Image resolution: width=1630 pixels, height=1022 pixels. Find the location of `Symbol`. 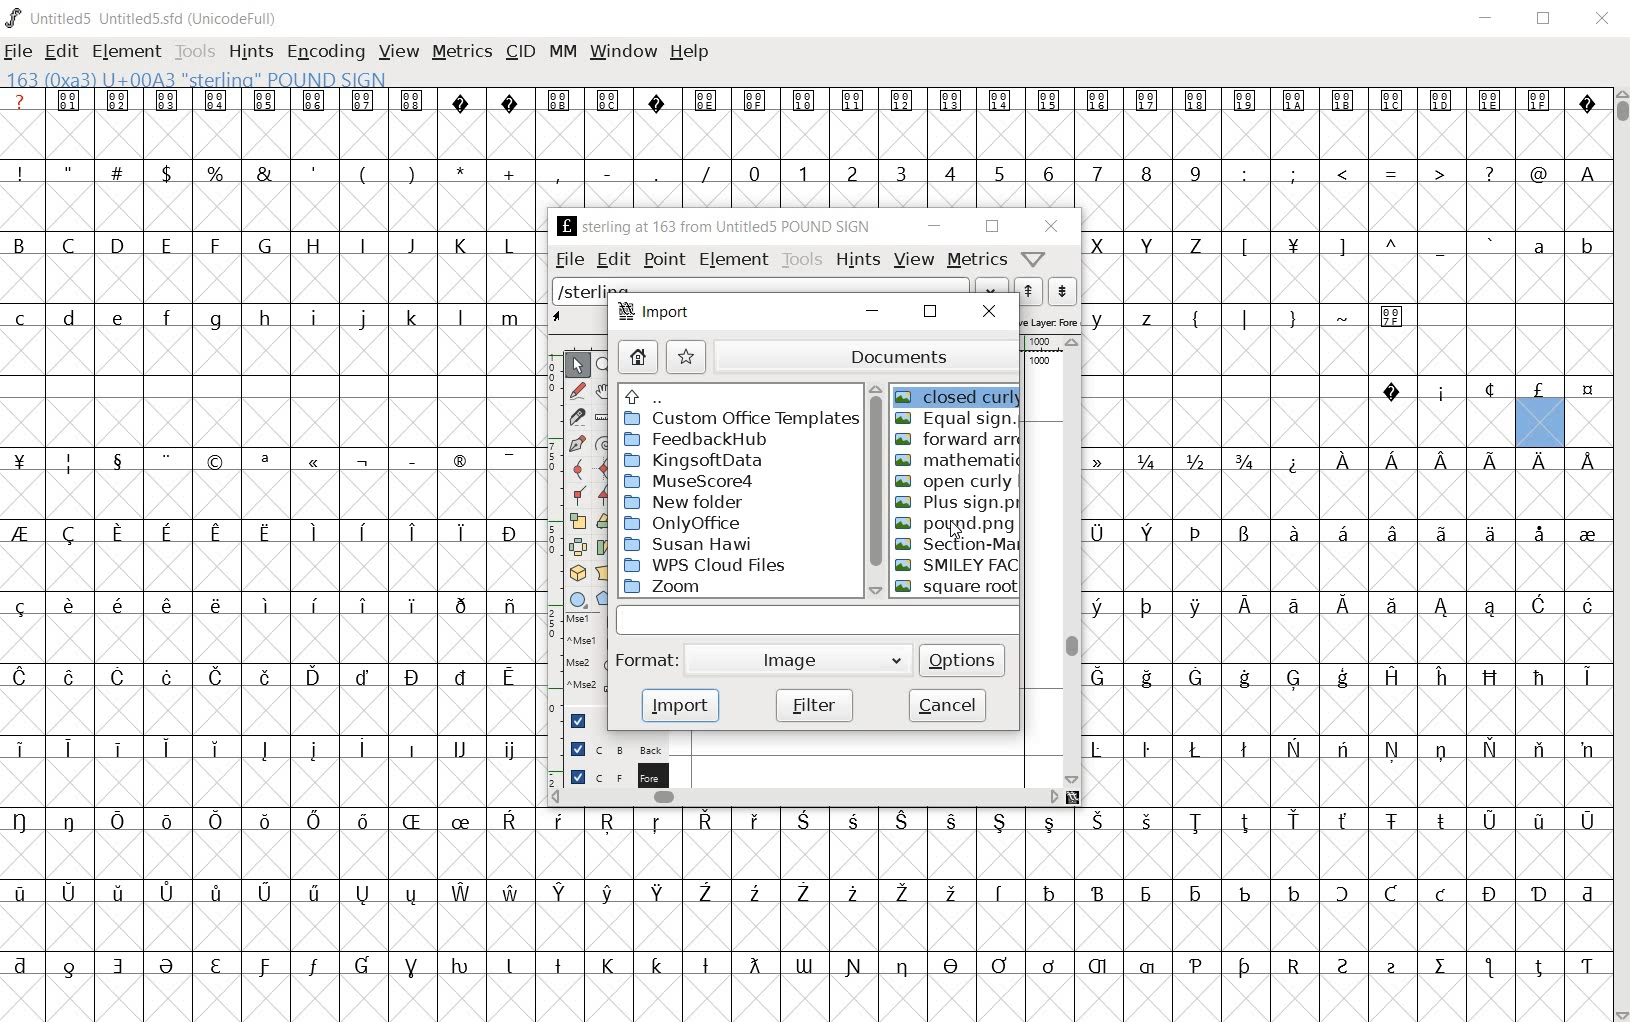

Symbol is located at coordinates (1392, 391).